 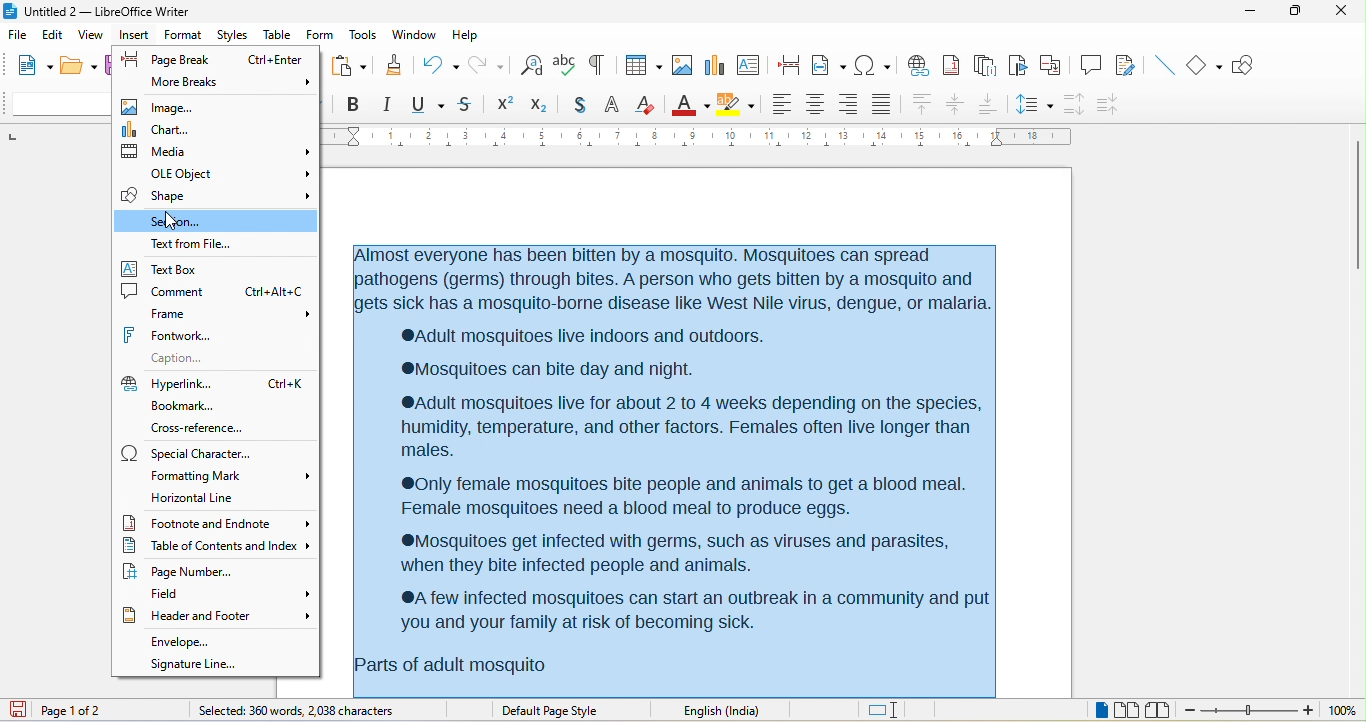 What do you see at coordinates (218, 81) in the screenshot?
I see `more breaks` at bounding box center [218, 81].